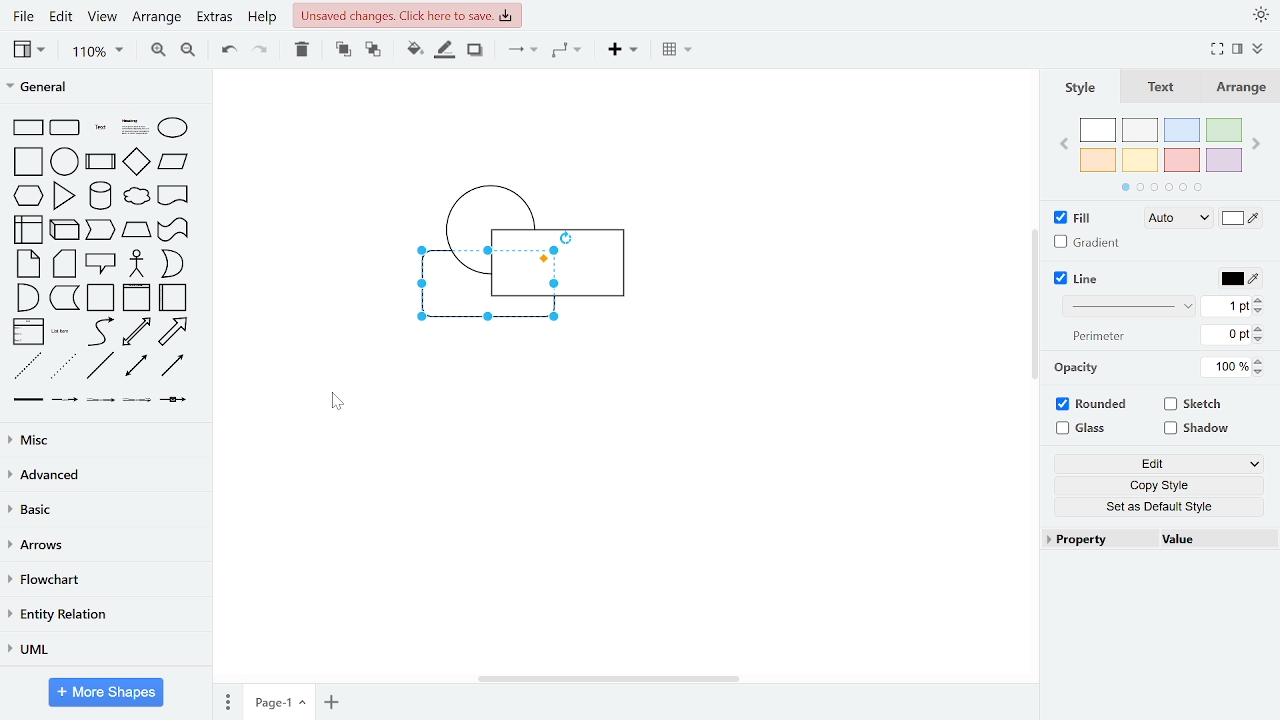 The image size is (1280, 720). Describe the element at coordinates (60, 332) in the screenshot. I see `list item` at that location.